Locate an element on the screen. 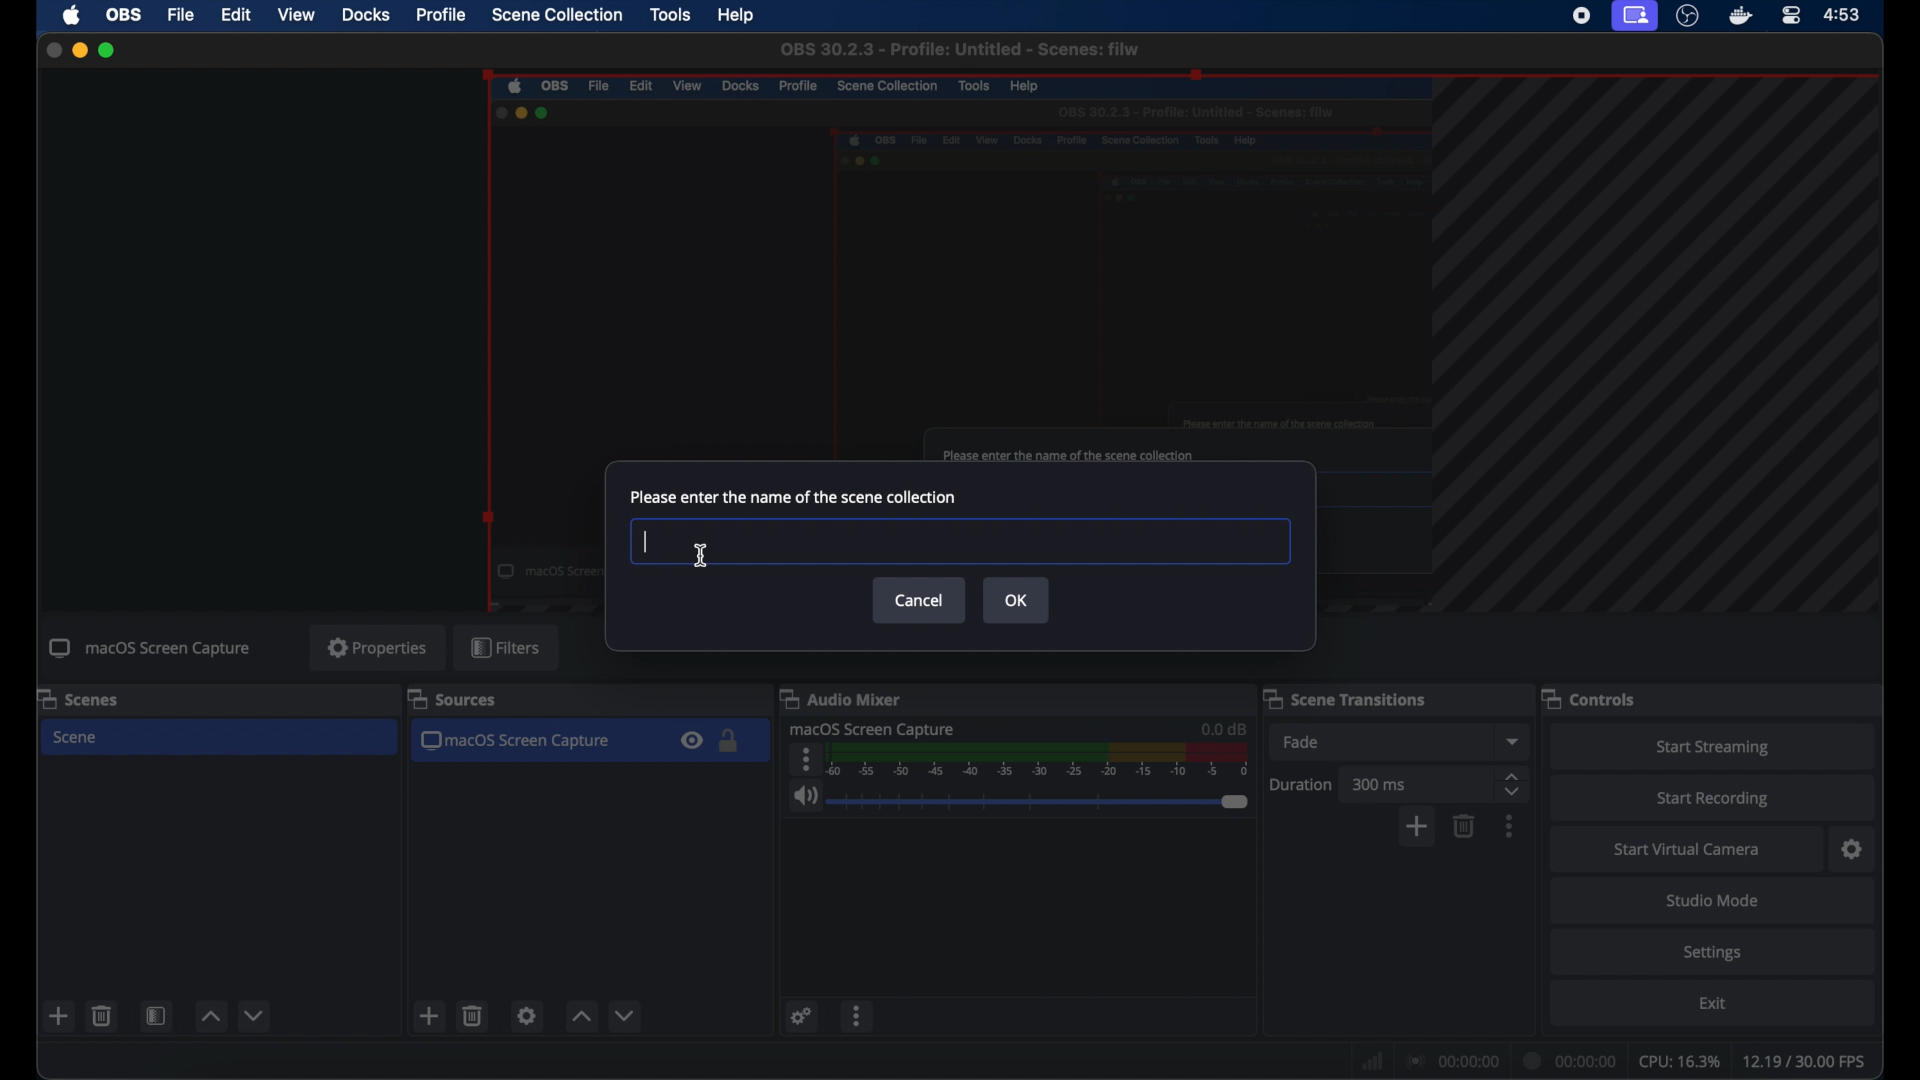  close is located at coordinates (48, 48).